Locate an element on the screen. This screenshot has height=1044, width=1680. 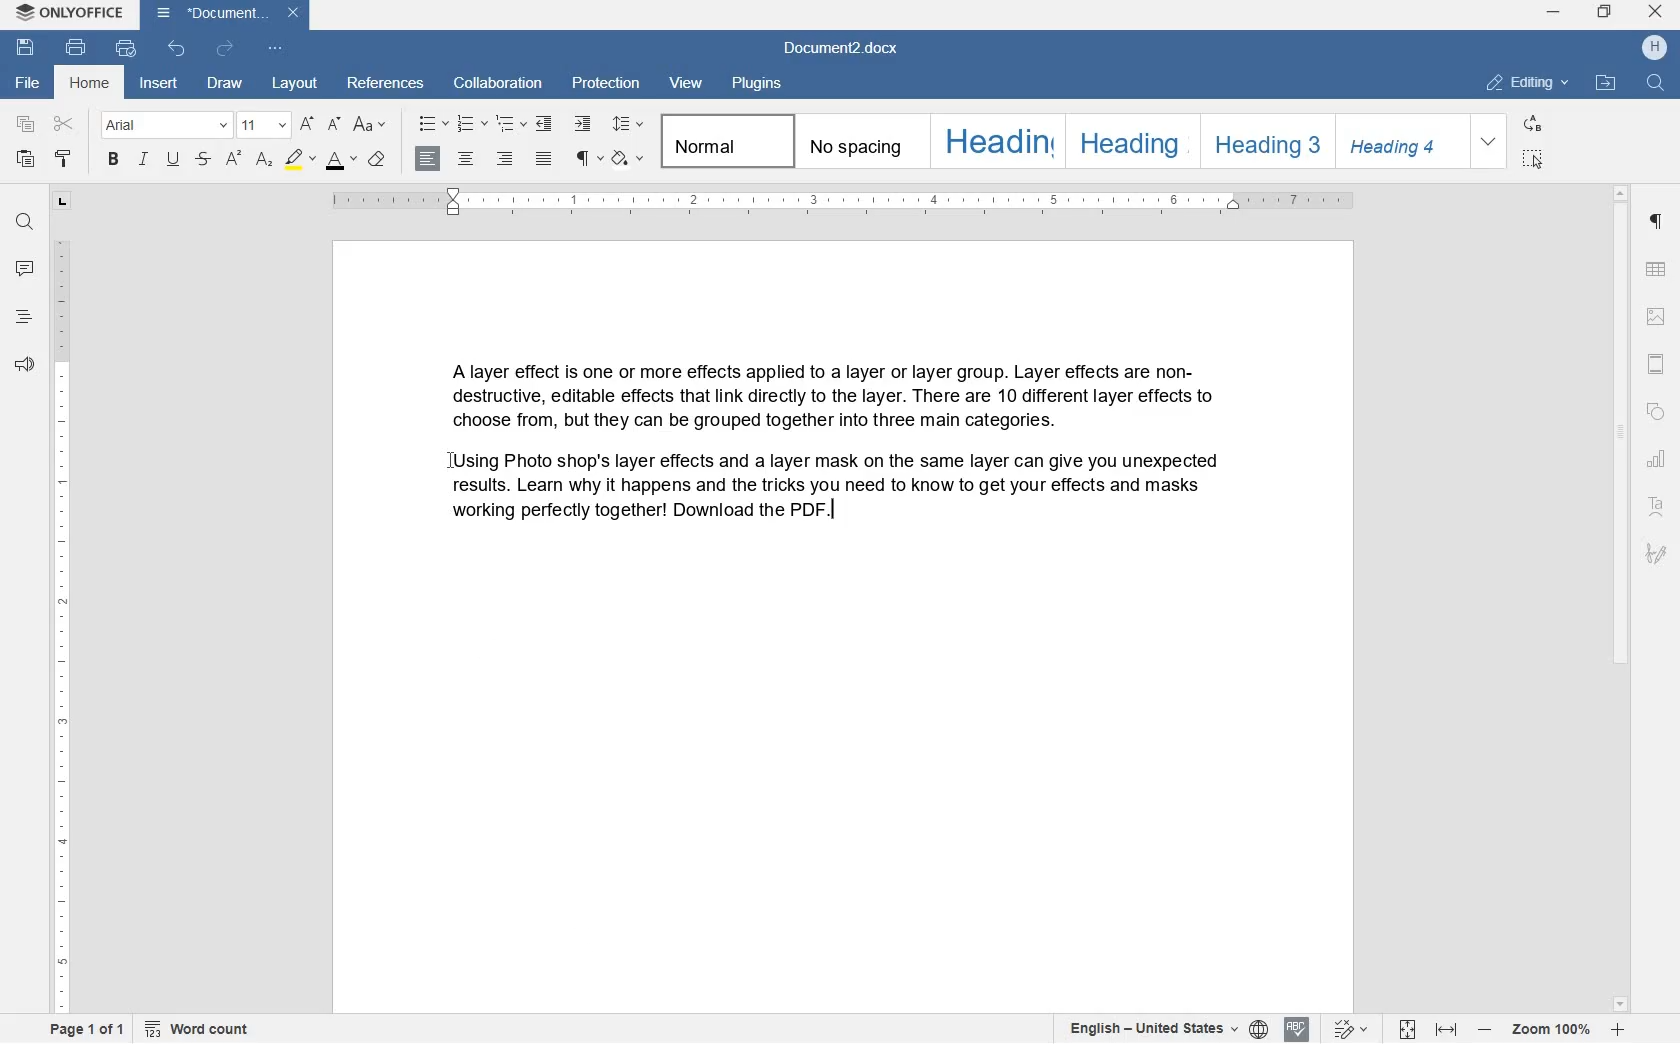
PRINT is located at coordinates (77, 47).